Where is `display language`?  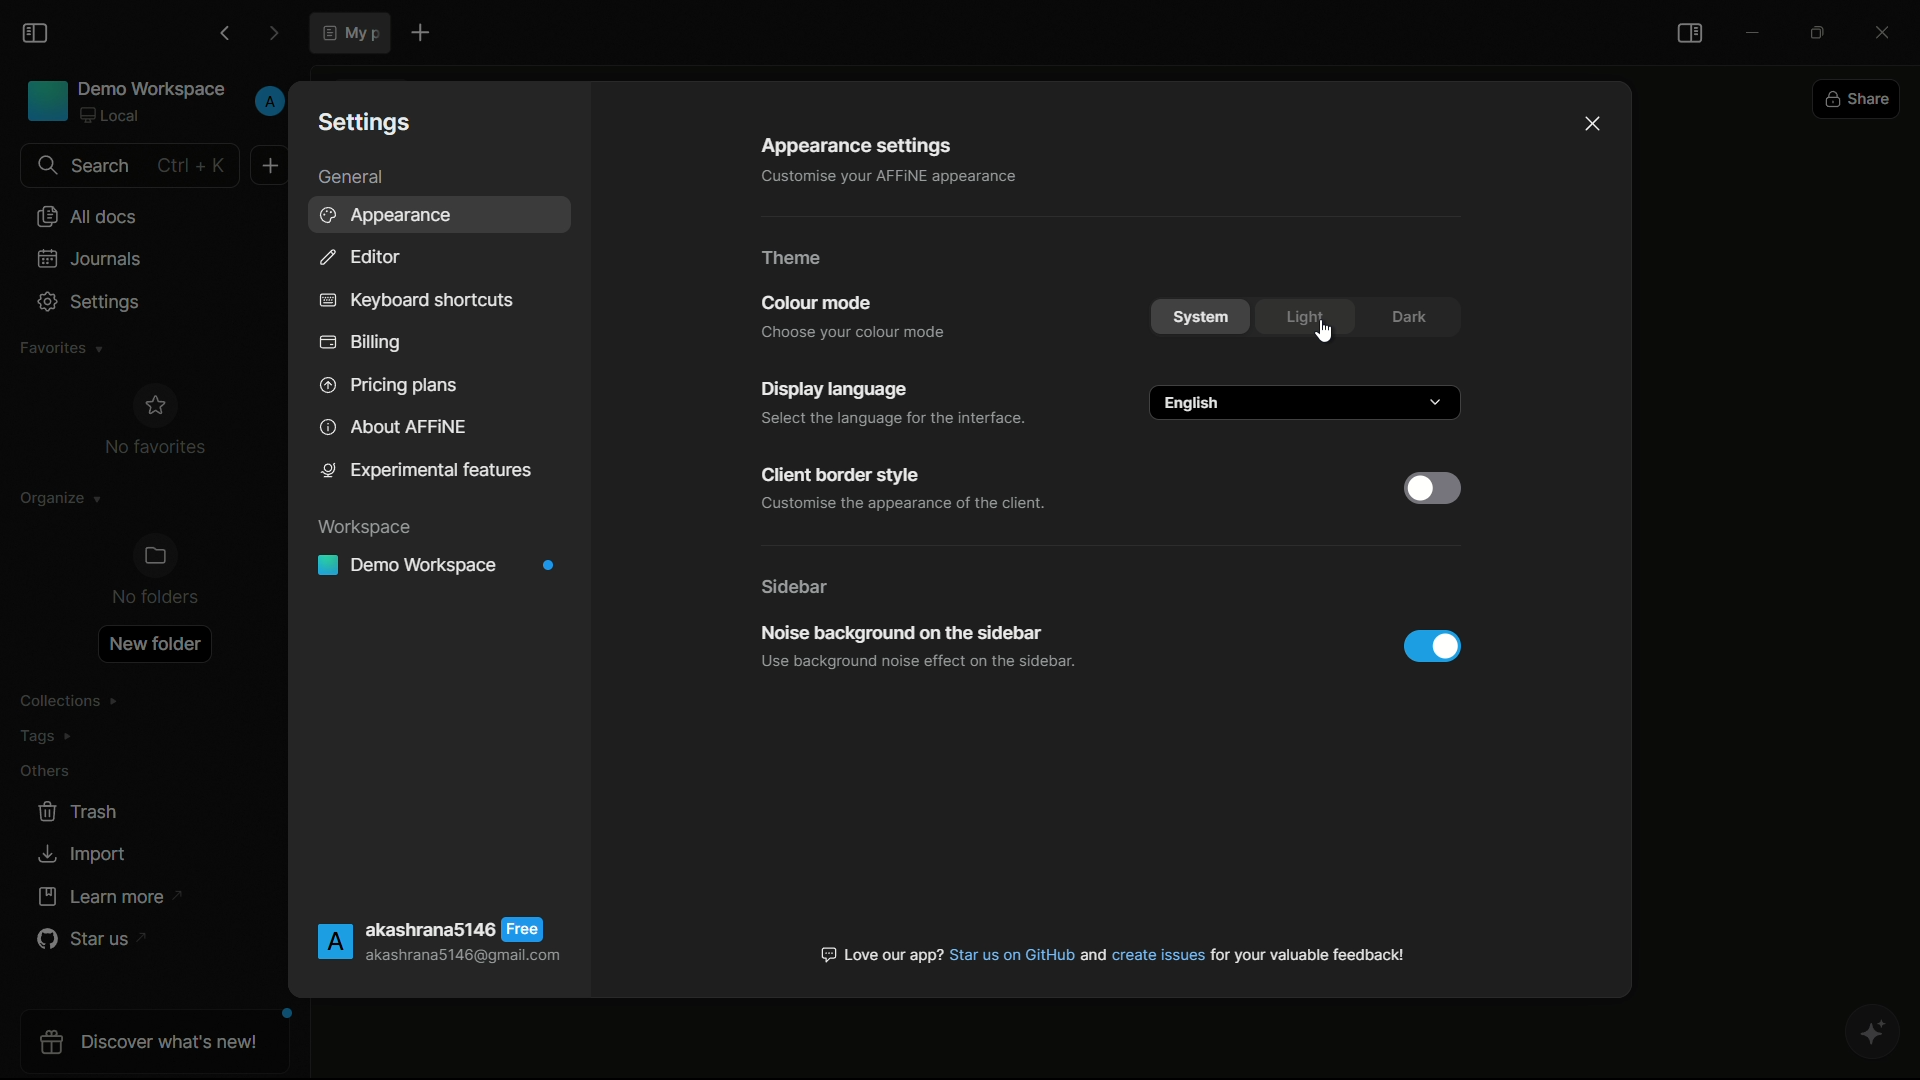
display language is located at coordinates (836, 390).